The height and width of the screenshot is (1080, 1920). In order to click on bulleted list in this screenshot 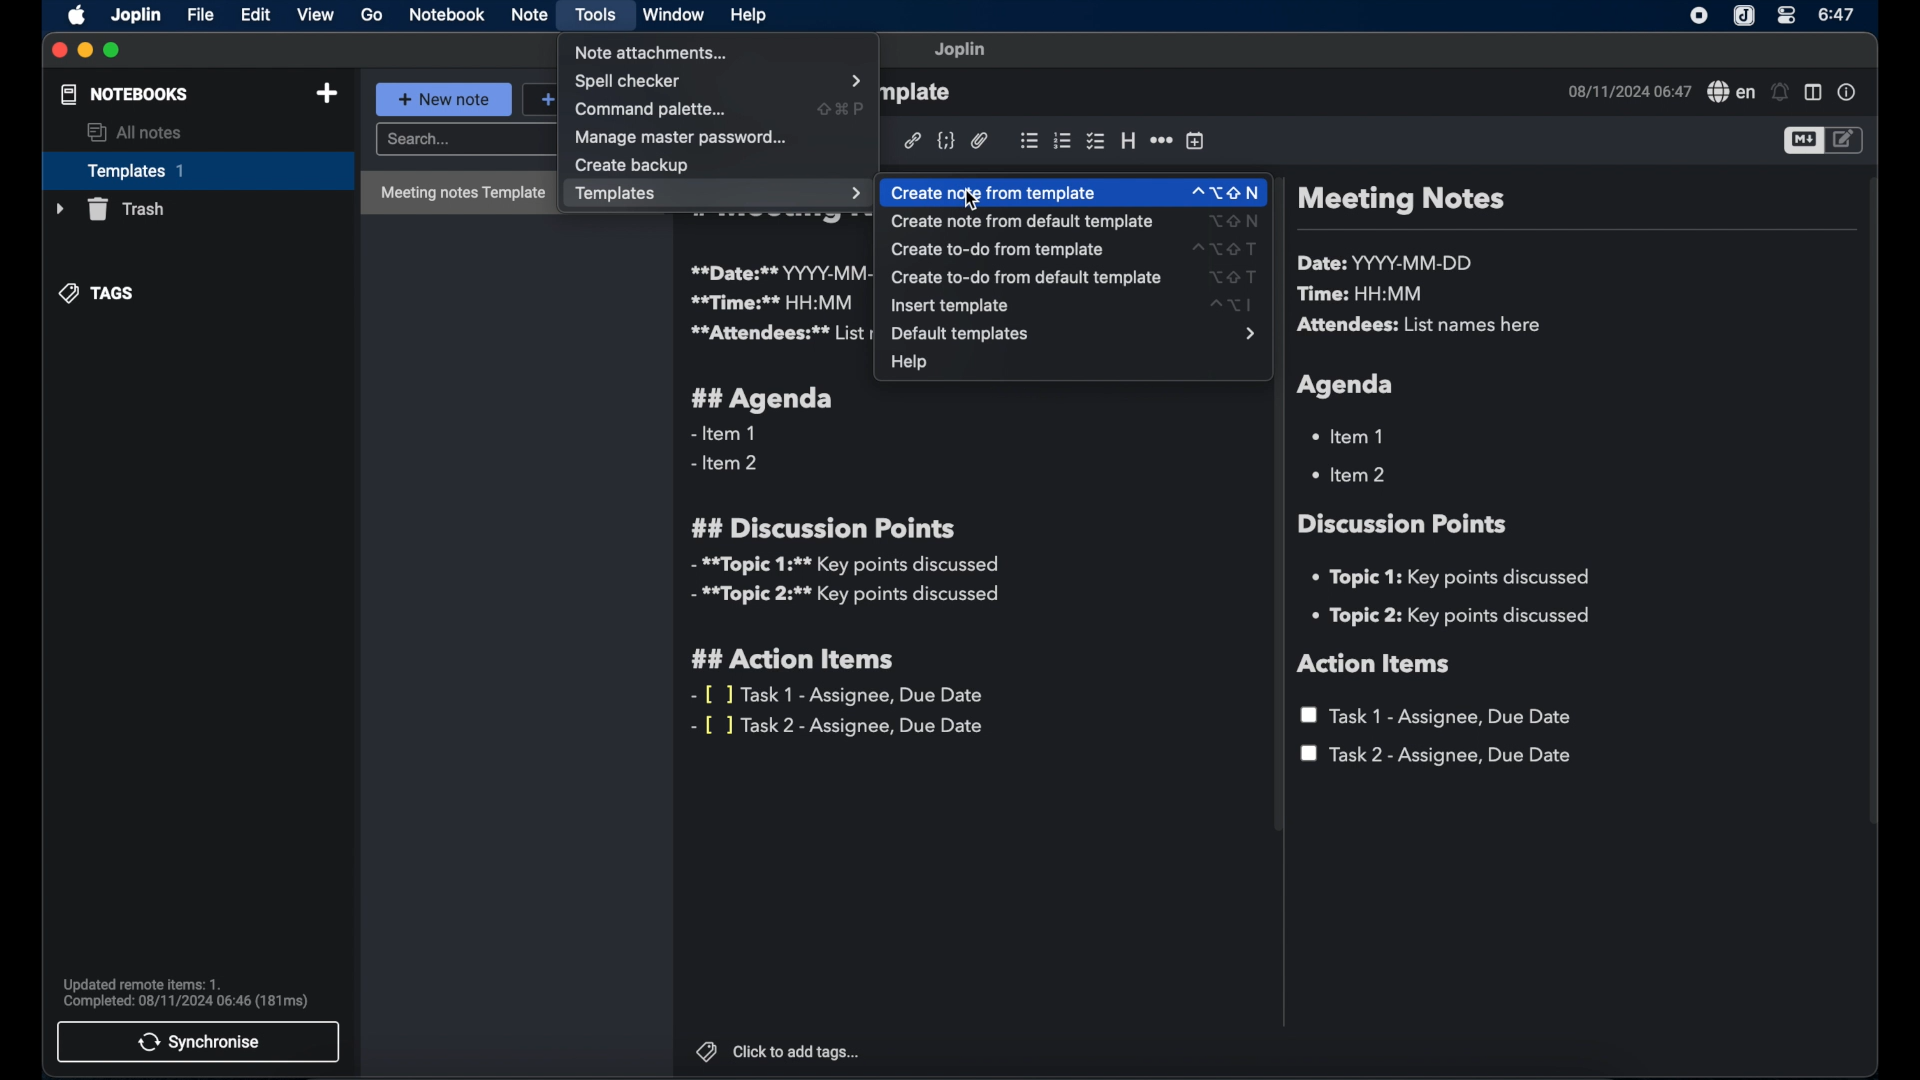, I will do `click(1028, 139)`.